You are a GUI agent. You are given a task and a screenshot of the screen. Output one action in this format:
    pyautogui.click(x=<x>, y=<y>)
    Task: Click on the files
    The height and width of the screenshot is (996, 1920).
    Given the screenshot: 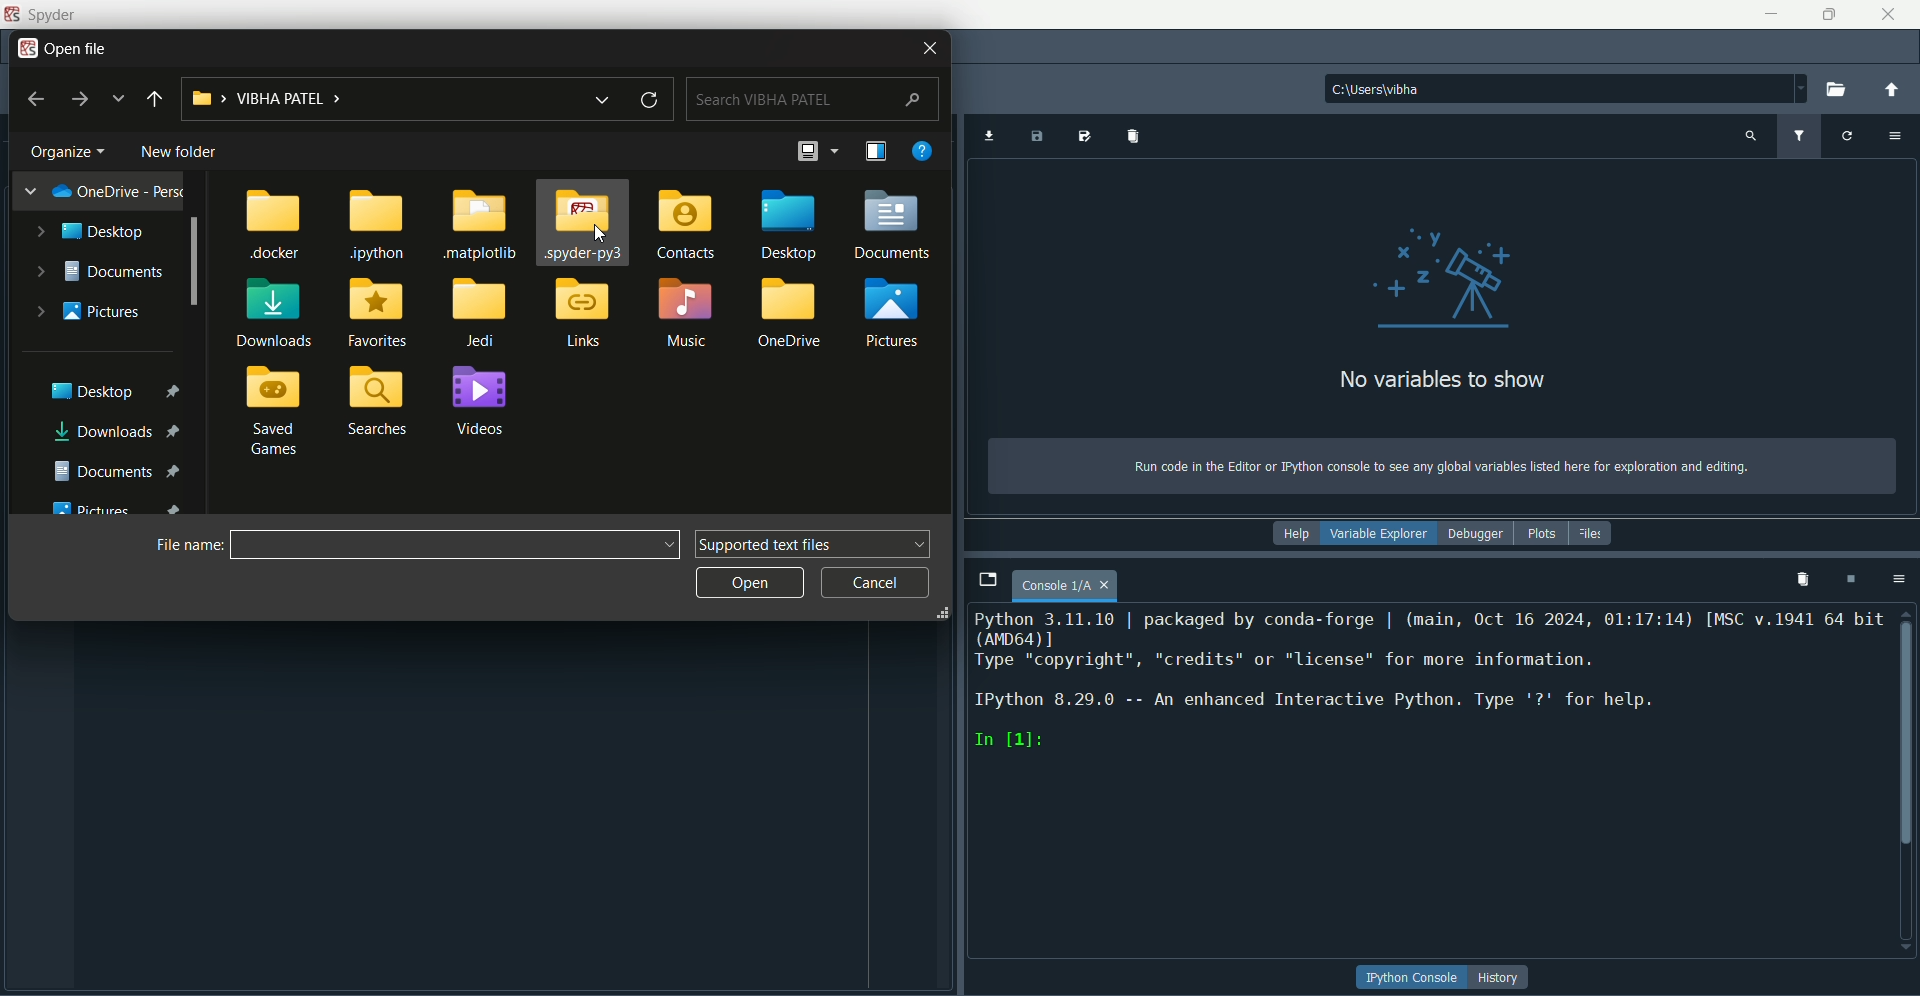 What is the action you would take?
    pyautogui.click(x=1592, y=532)
    